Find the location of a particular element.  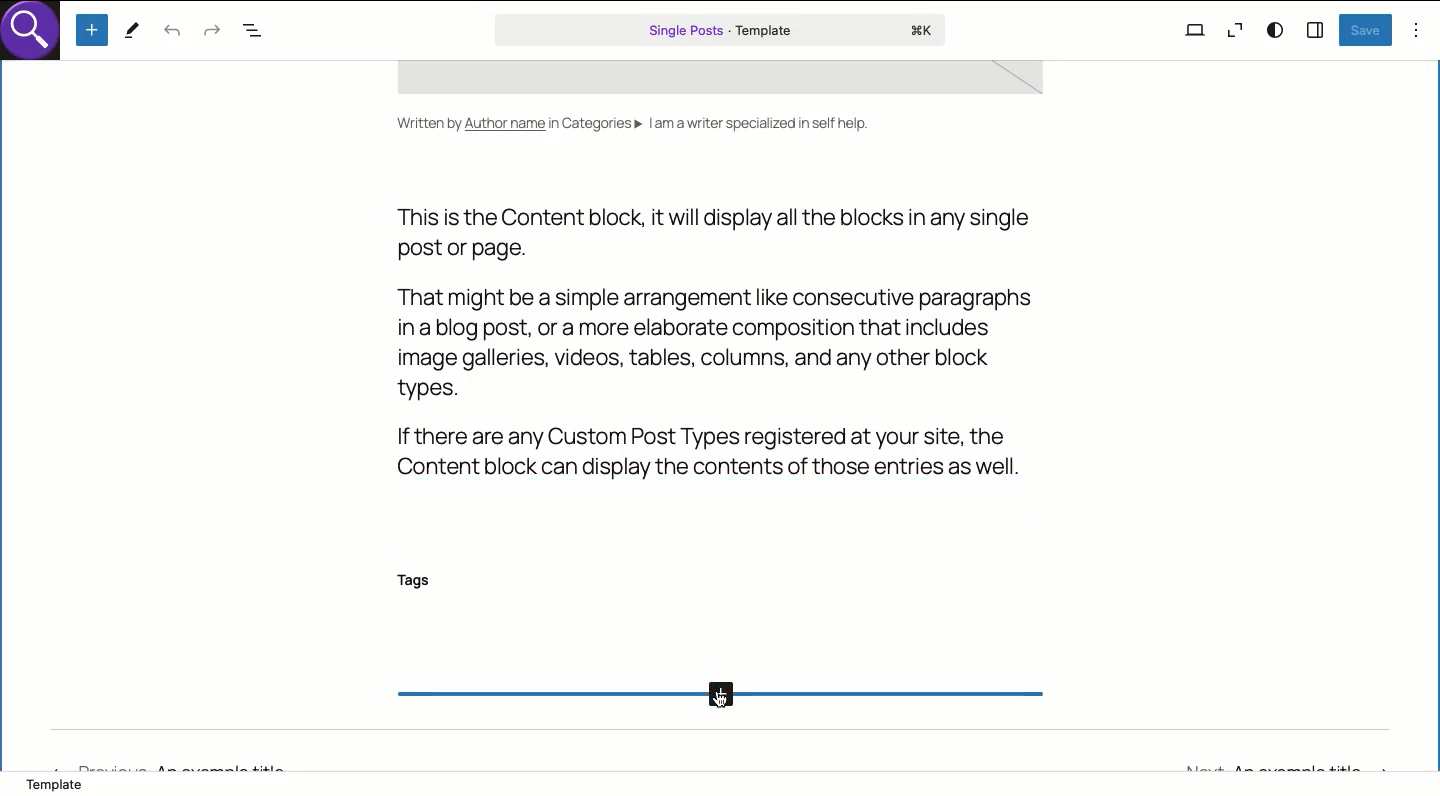

Redo is located at coordinates (213, 33).